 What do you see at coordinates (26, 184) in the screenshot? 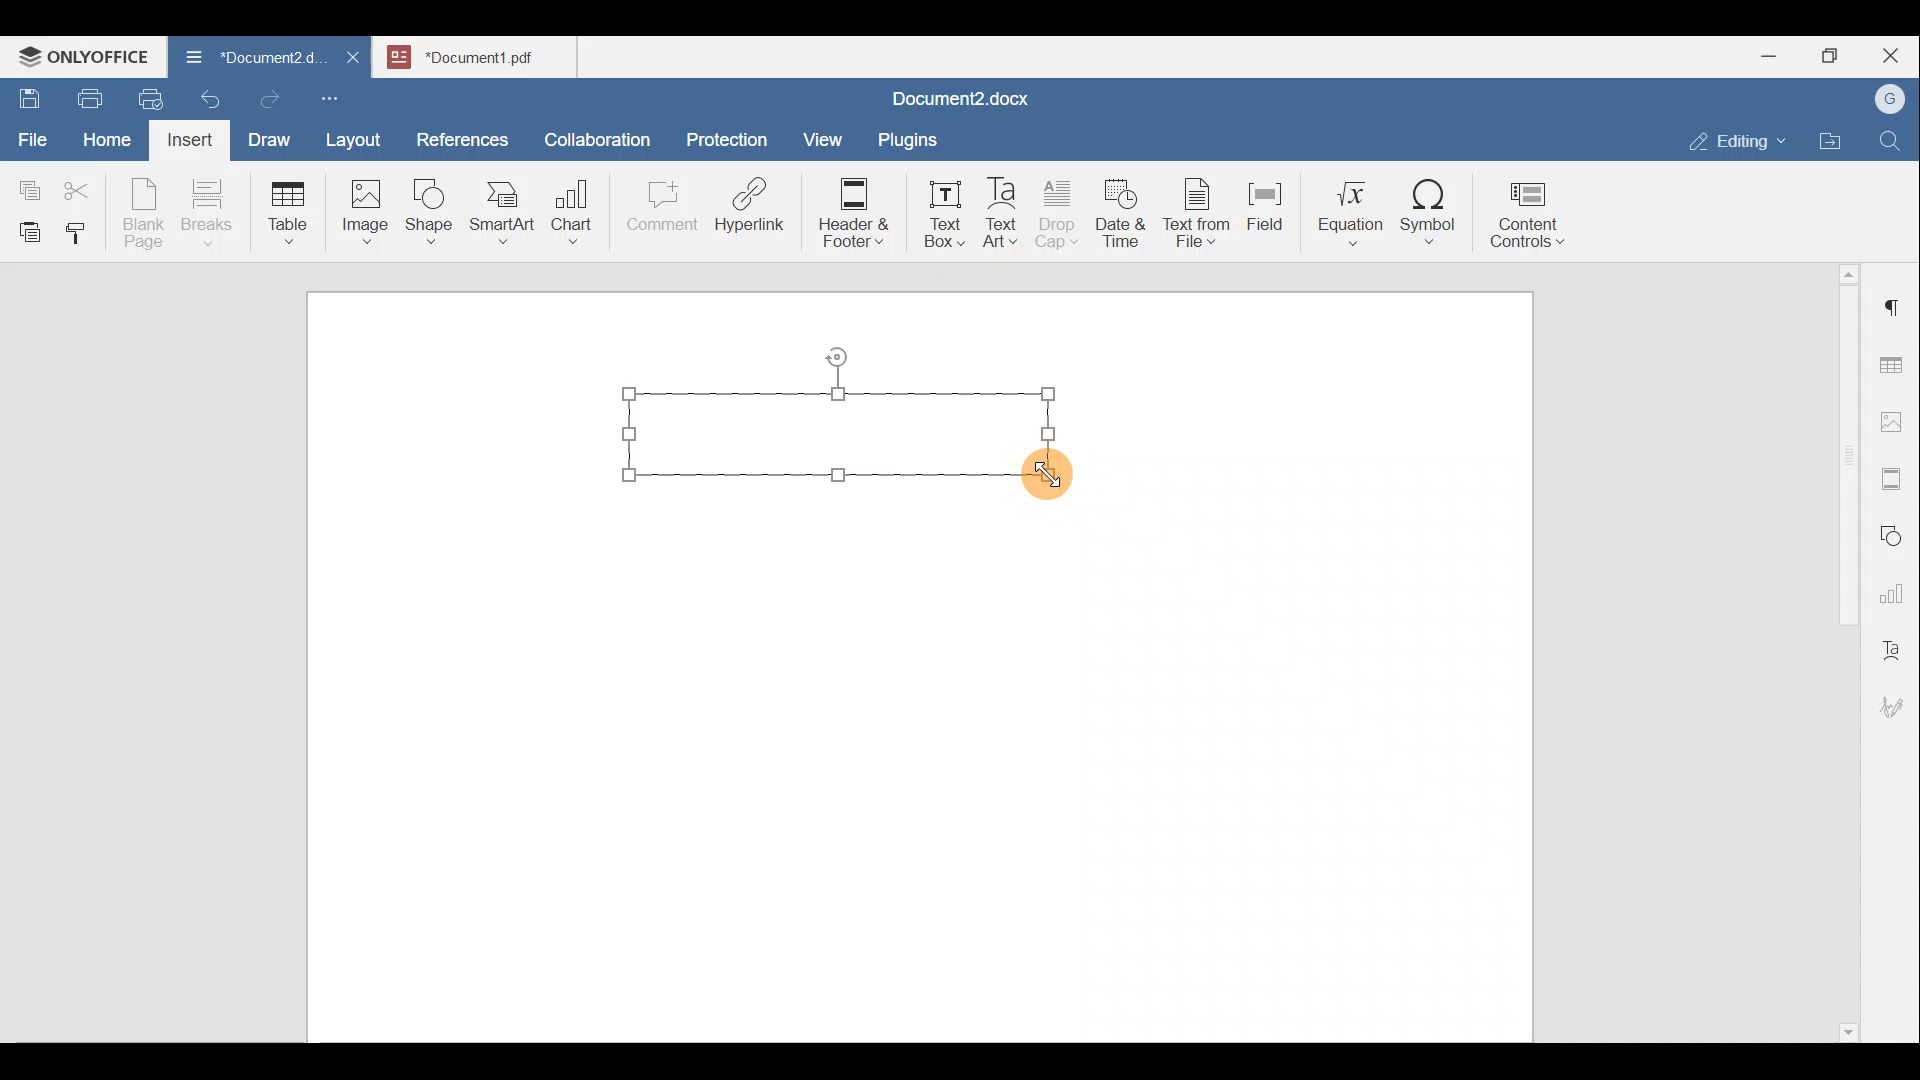
I see `Copy` at bounding box center [26, 184].